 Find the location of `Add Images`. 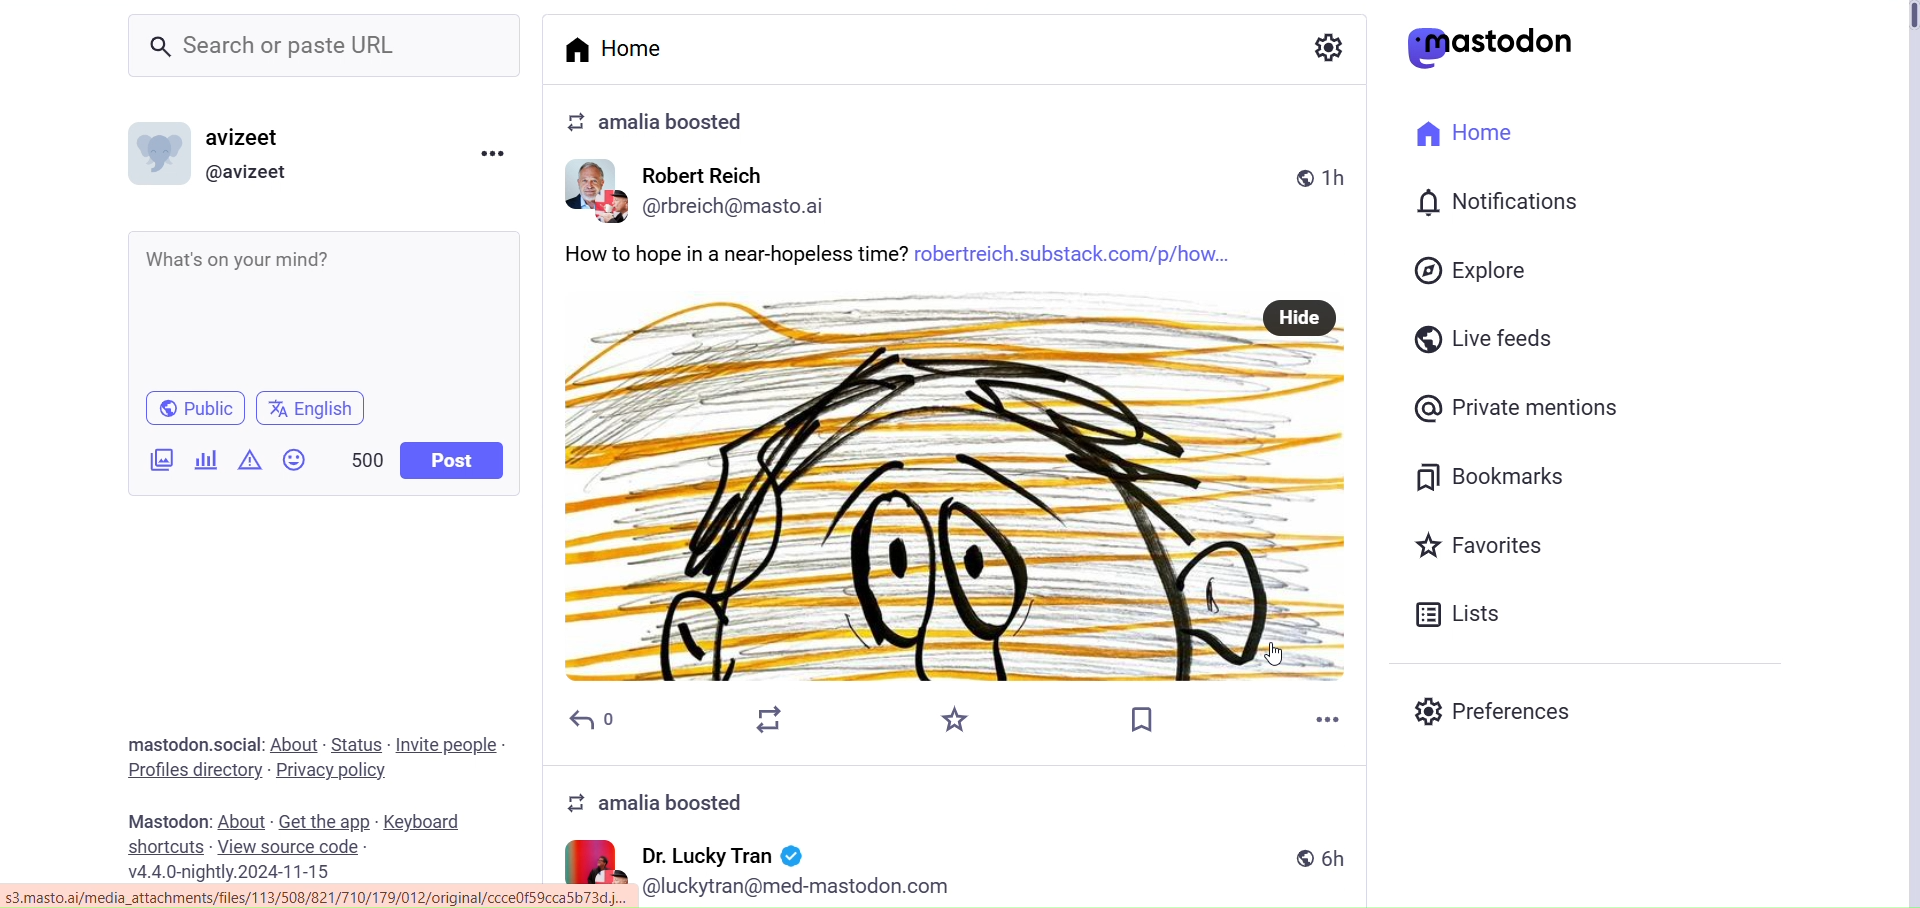

Add Images is located at coordinates (161, 462).